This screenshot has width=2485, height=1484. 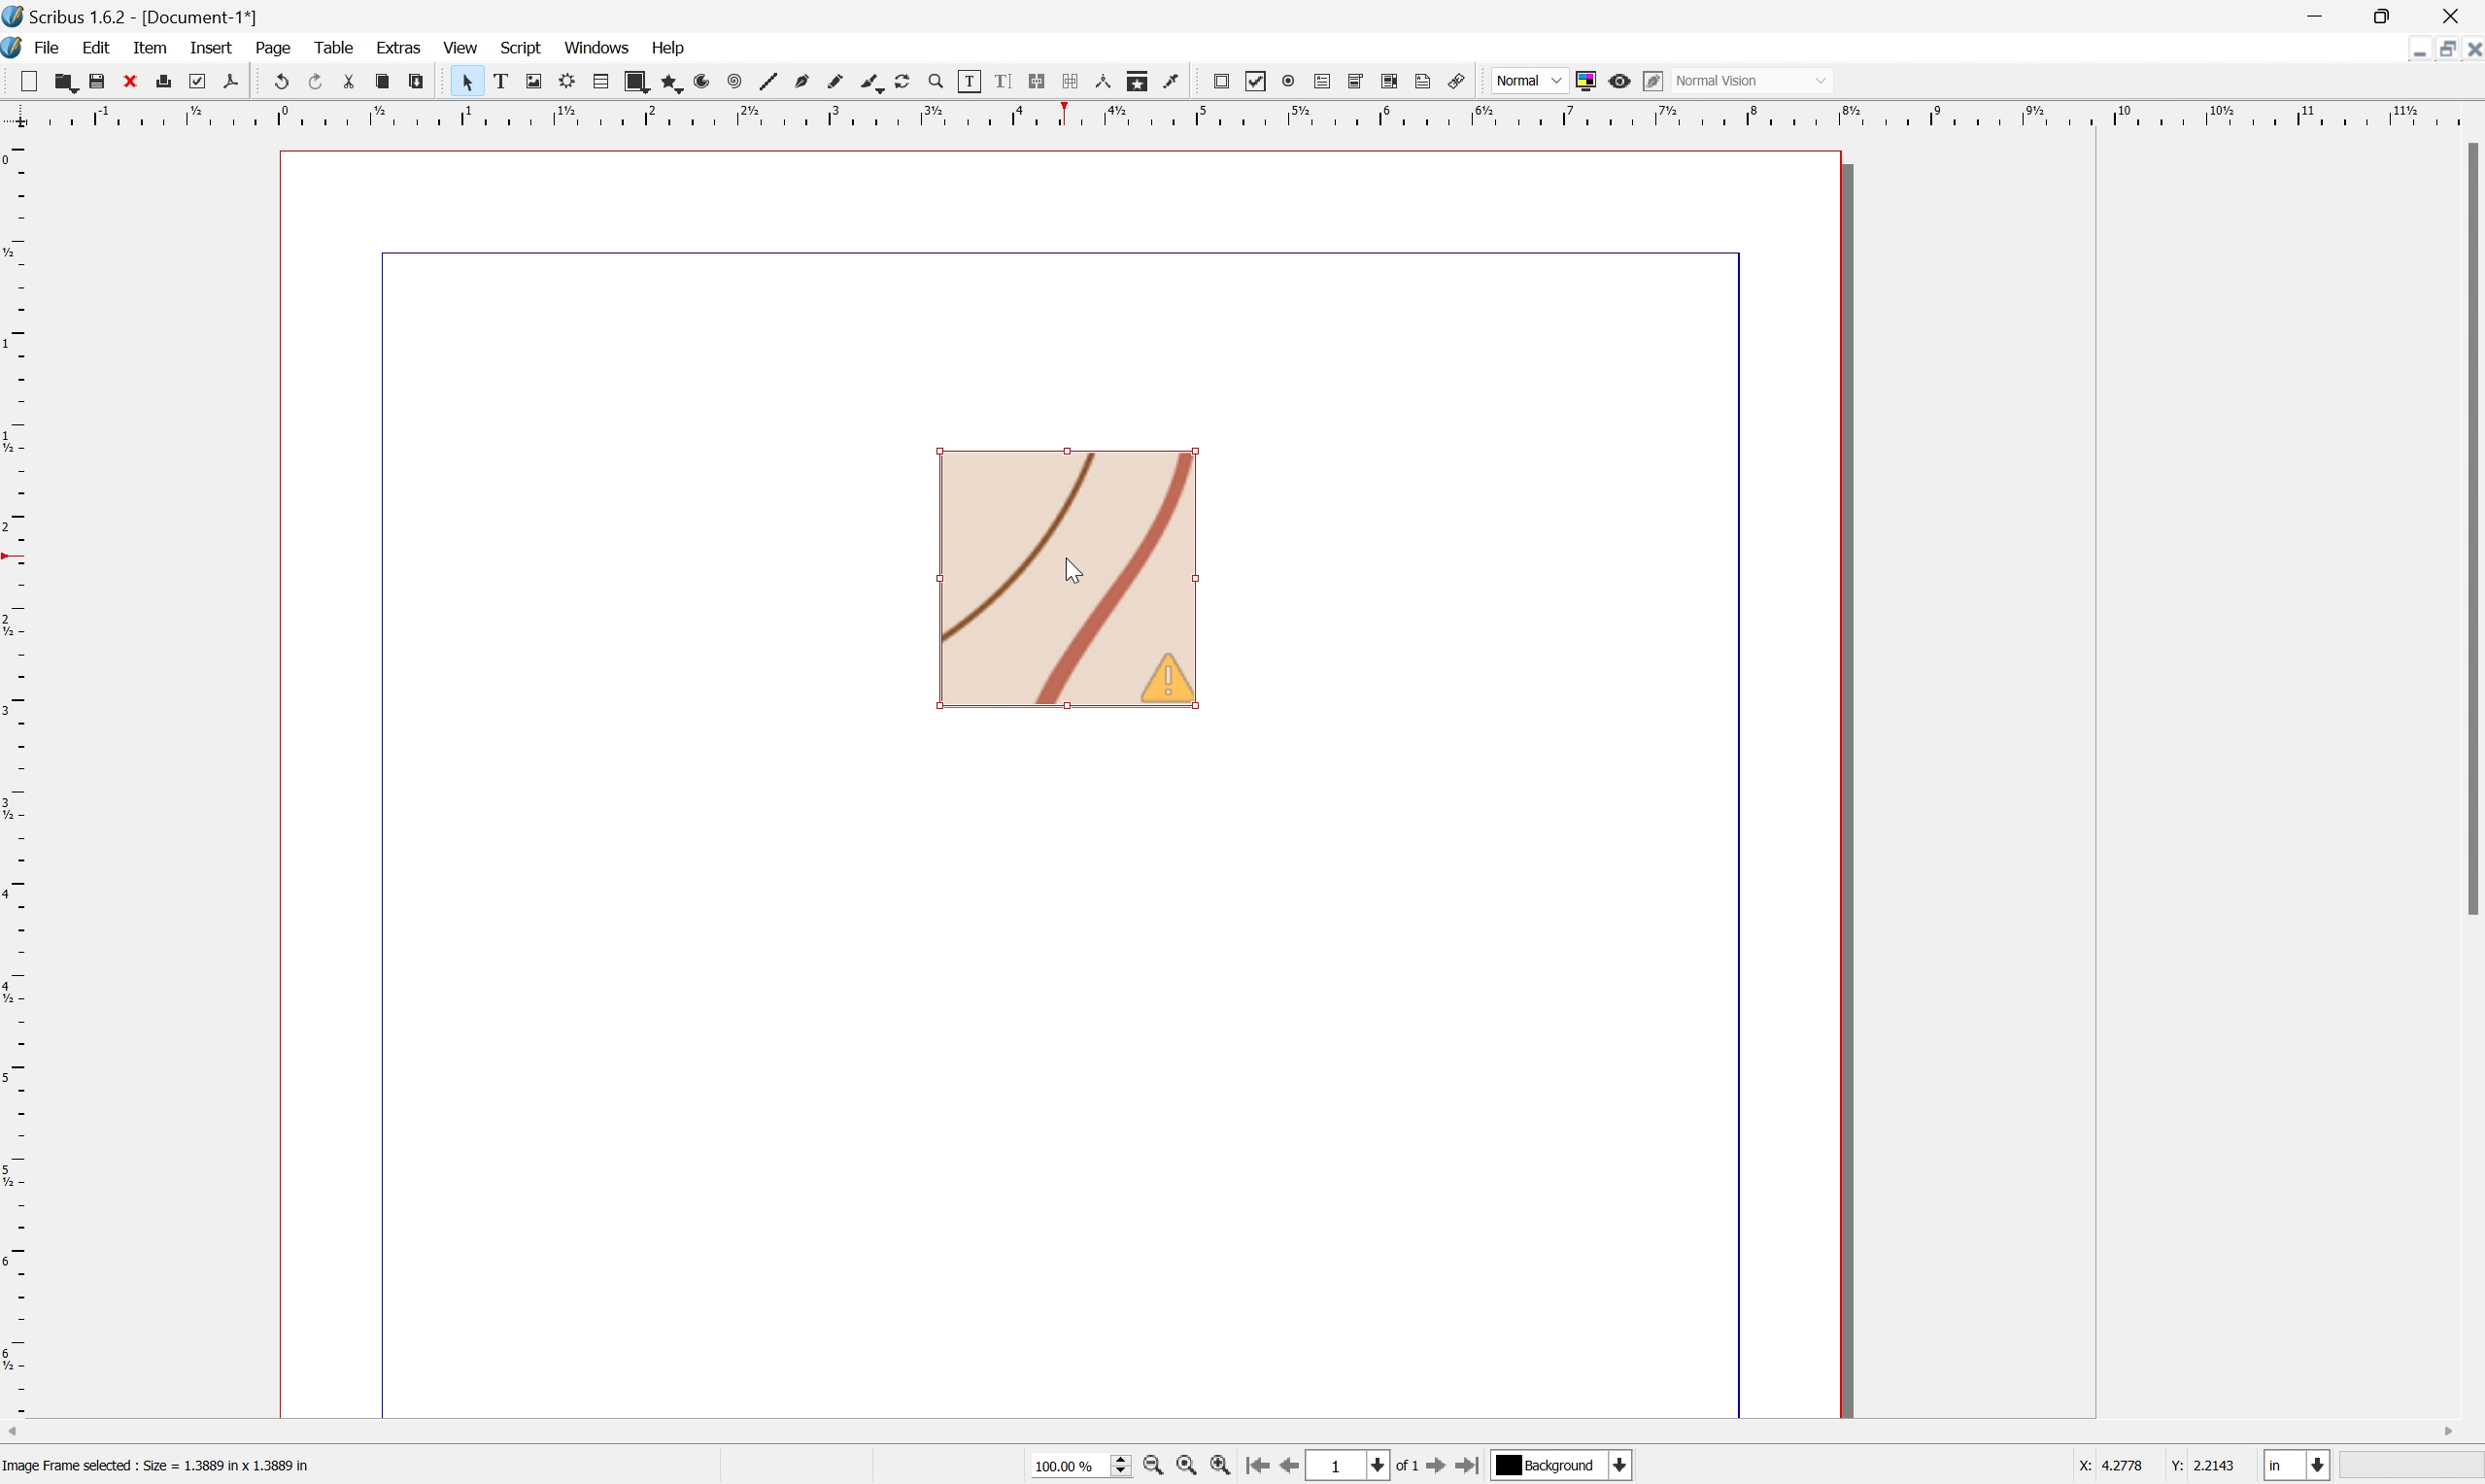 I want to click on Image Frame selected : Size = 1.3889 in x 1.3889 in, so click(x=158, y=1467).